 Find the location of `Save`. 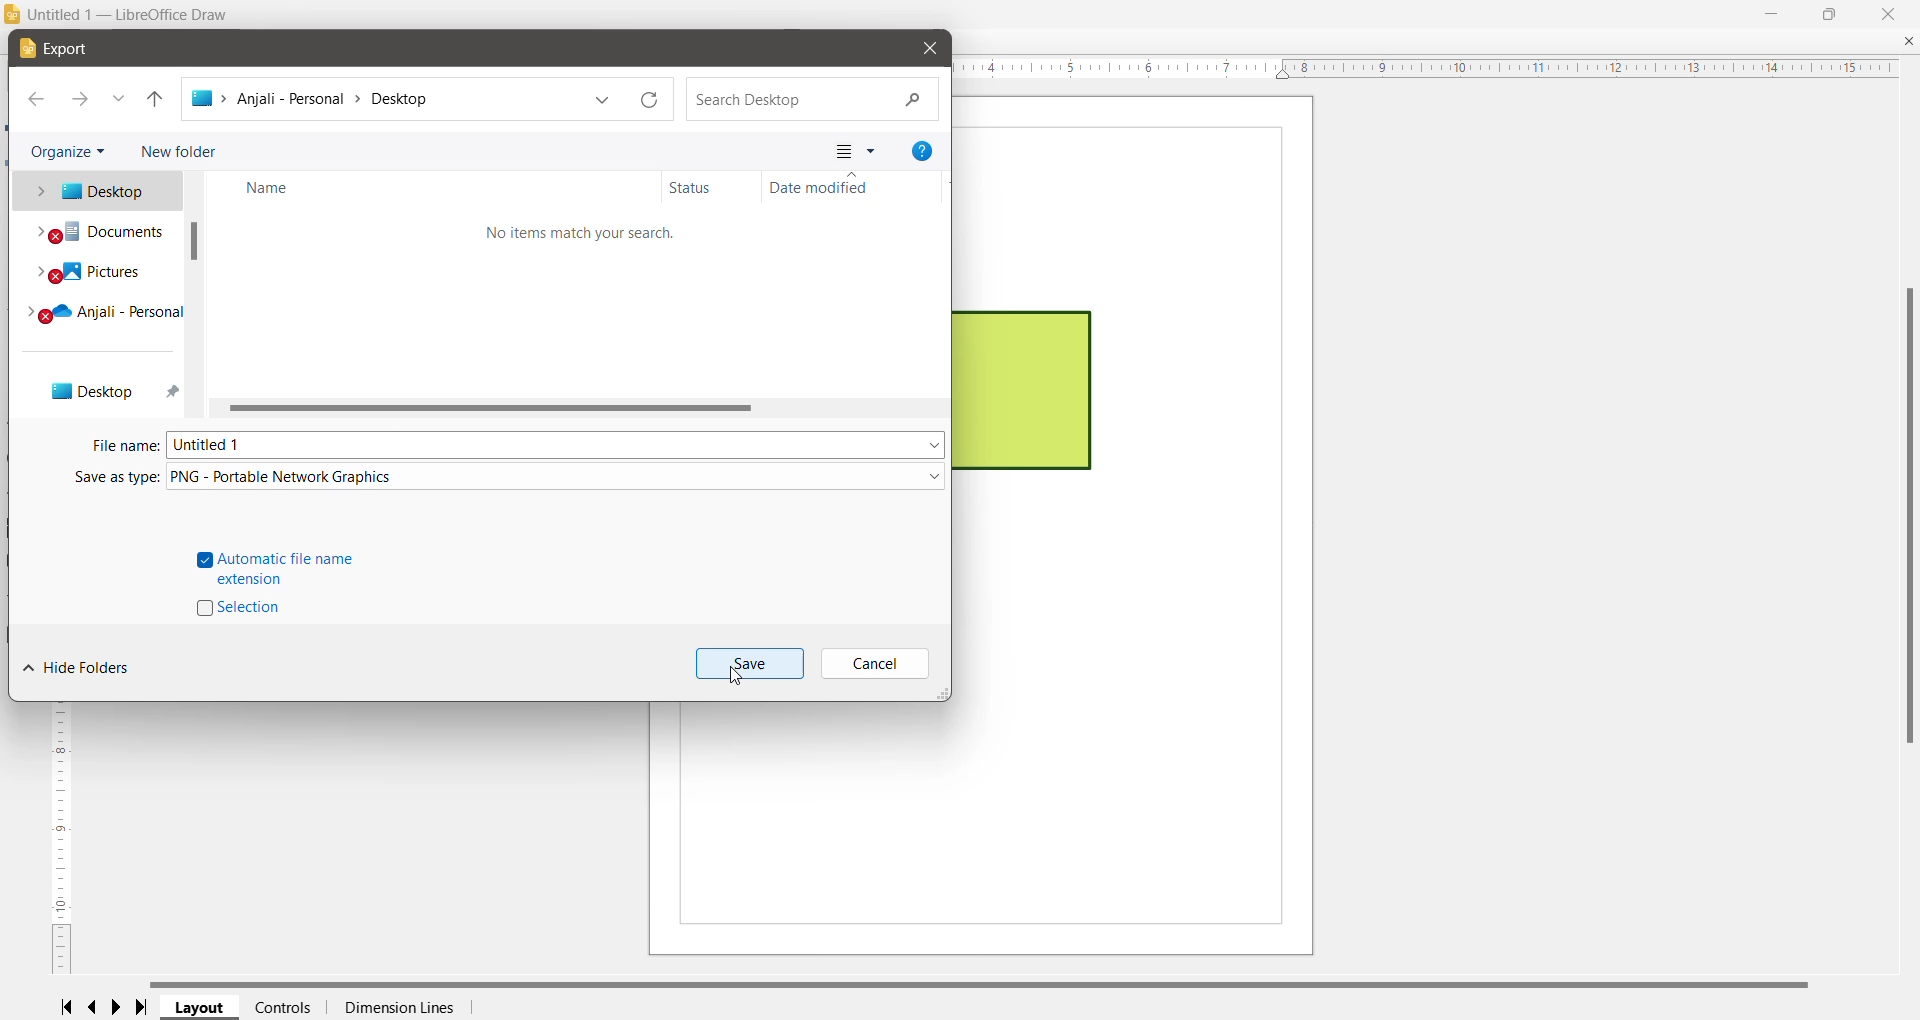

Save is located at coordinates (749, 665).